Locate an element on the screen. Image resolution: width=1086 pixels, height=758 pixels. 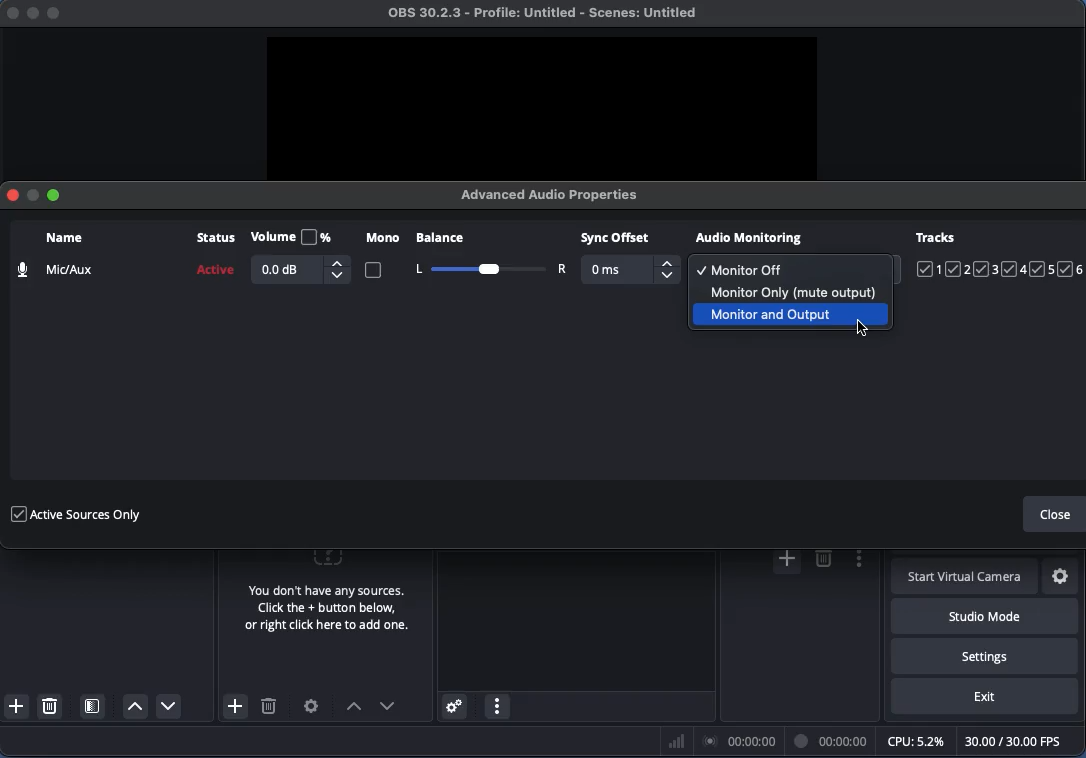
Braodcast is located at coordinates (740, 742).